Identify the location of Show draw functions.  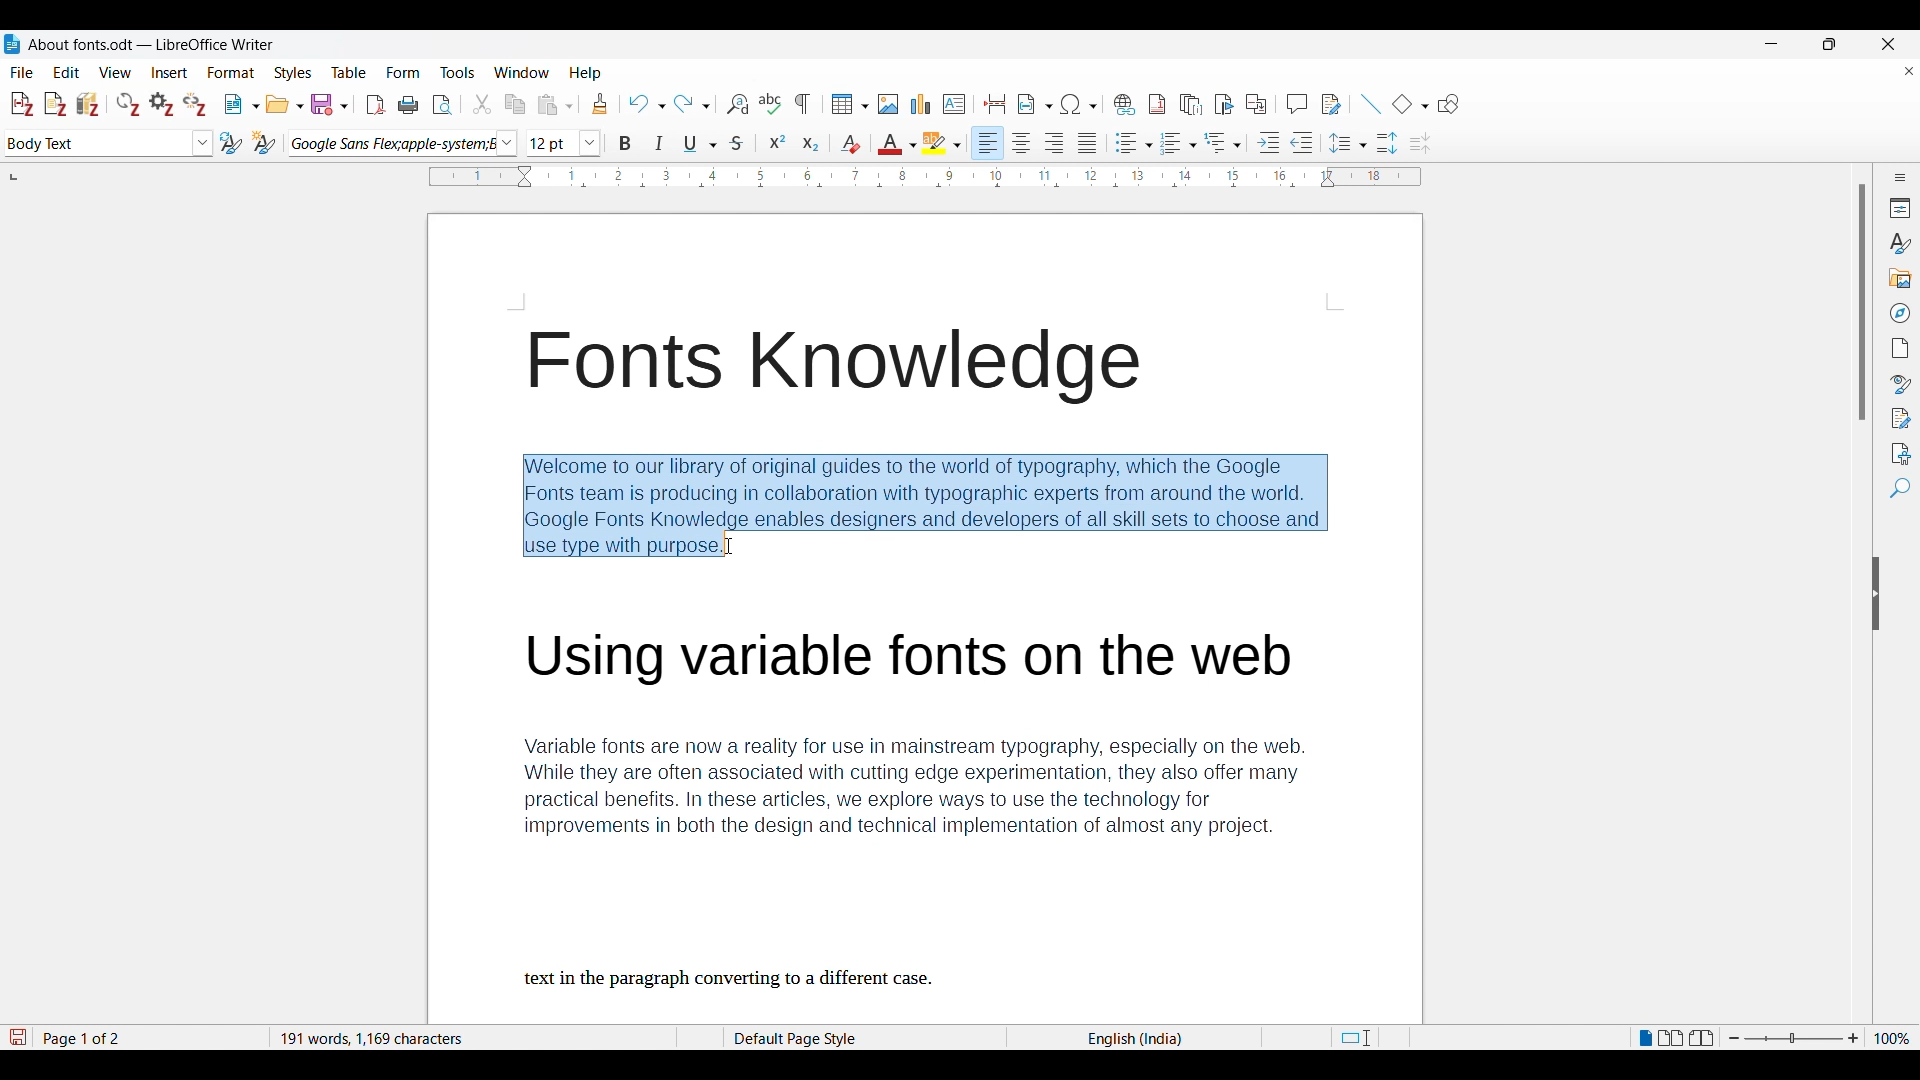
(1448, 104).